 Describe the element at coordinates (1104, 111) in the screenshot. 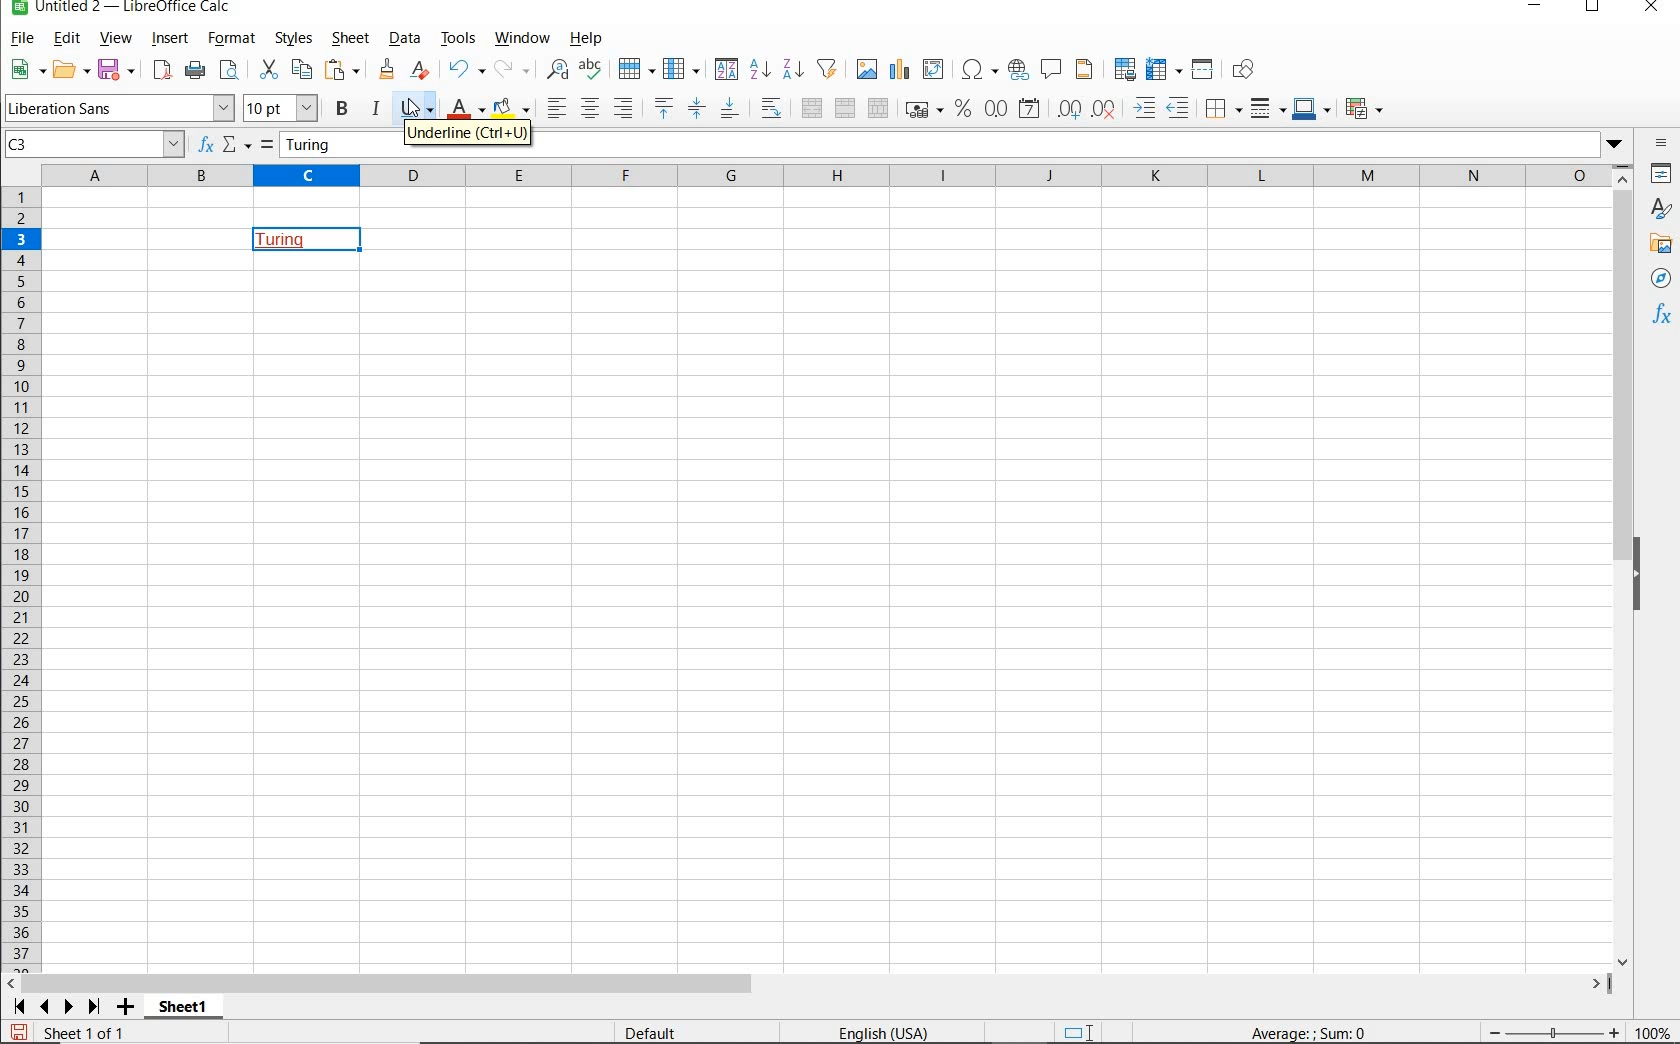

I see `DELETE DECIMAL PLACE` at that location.